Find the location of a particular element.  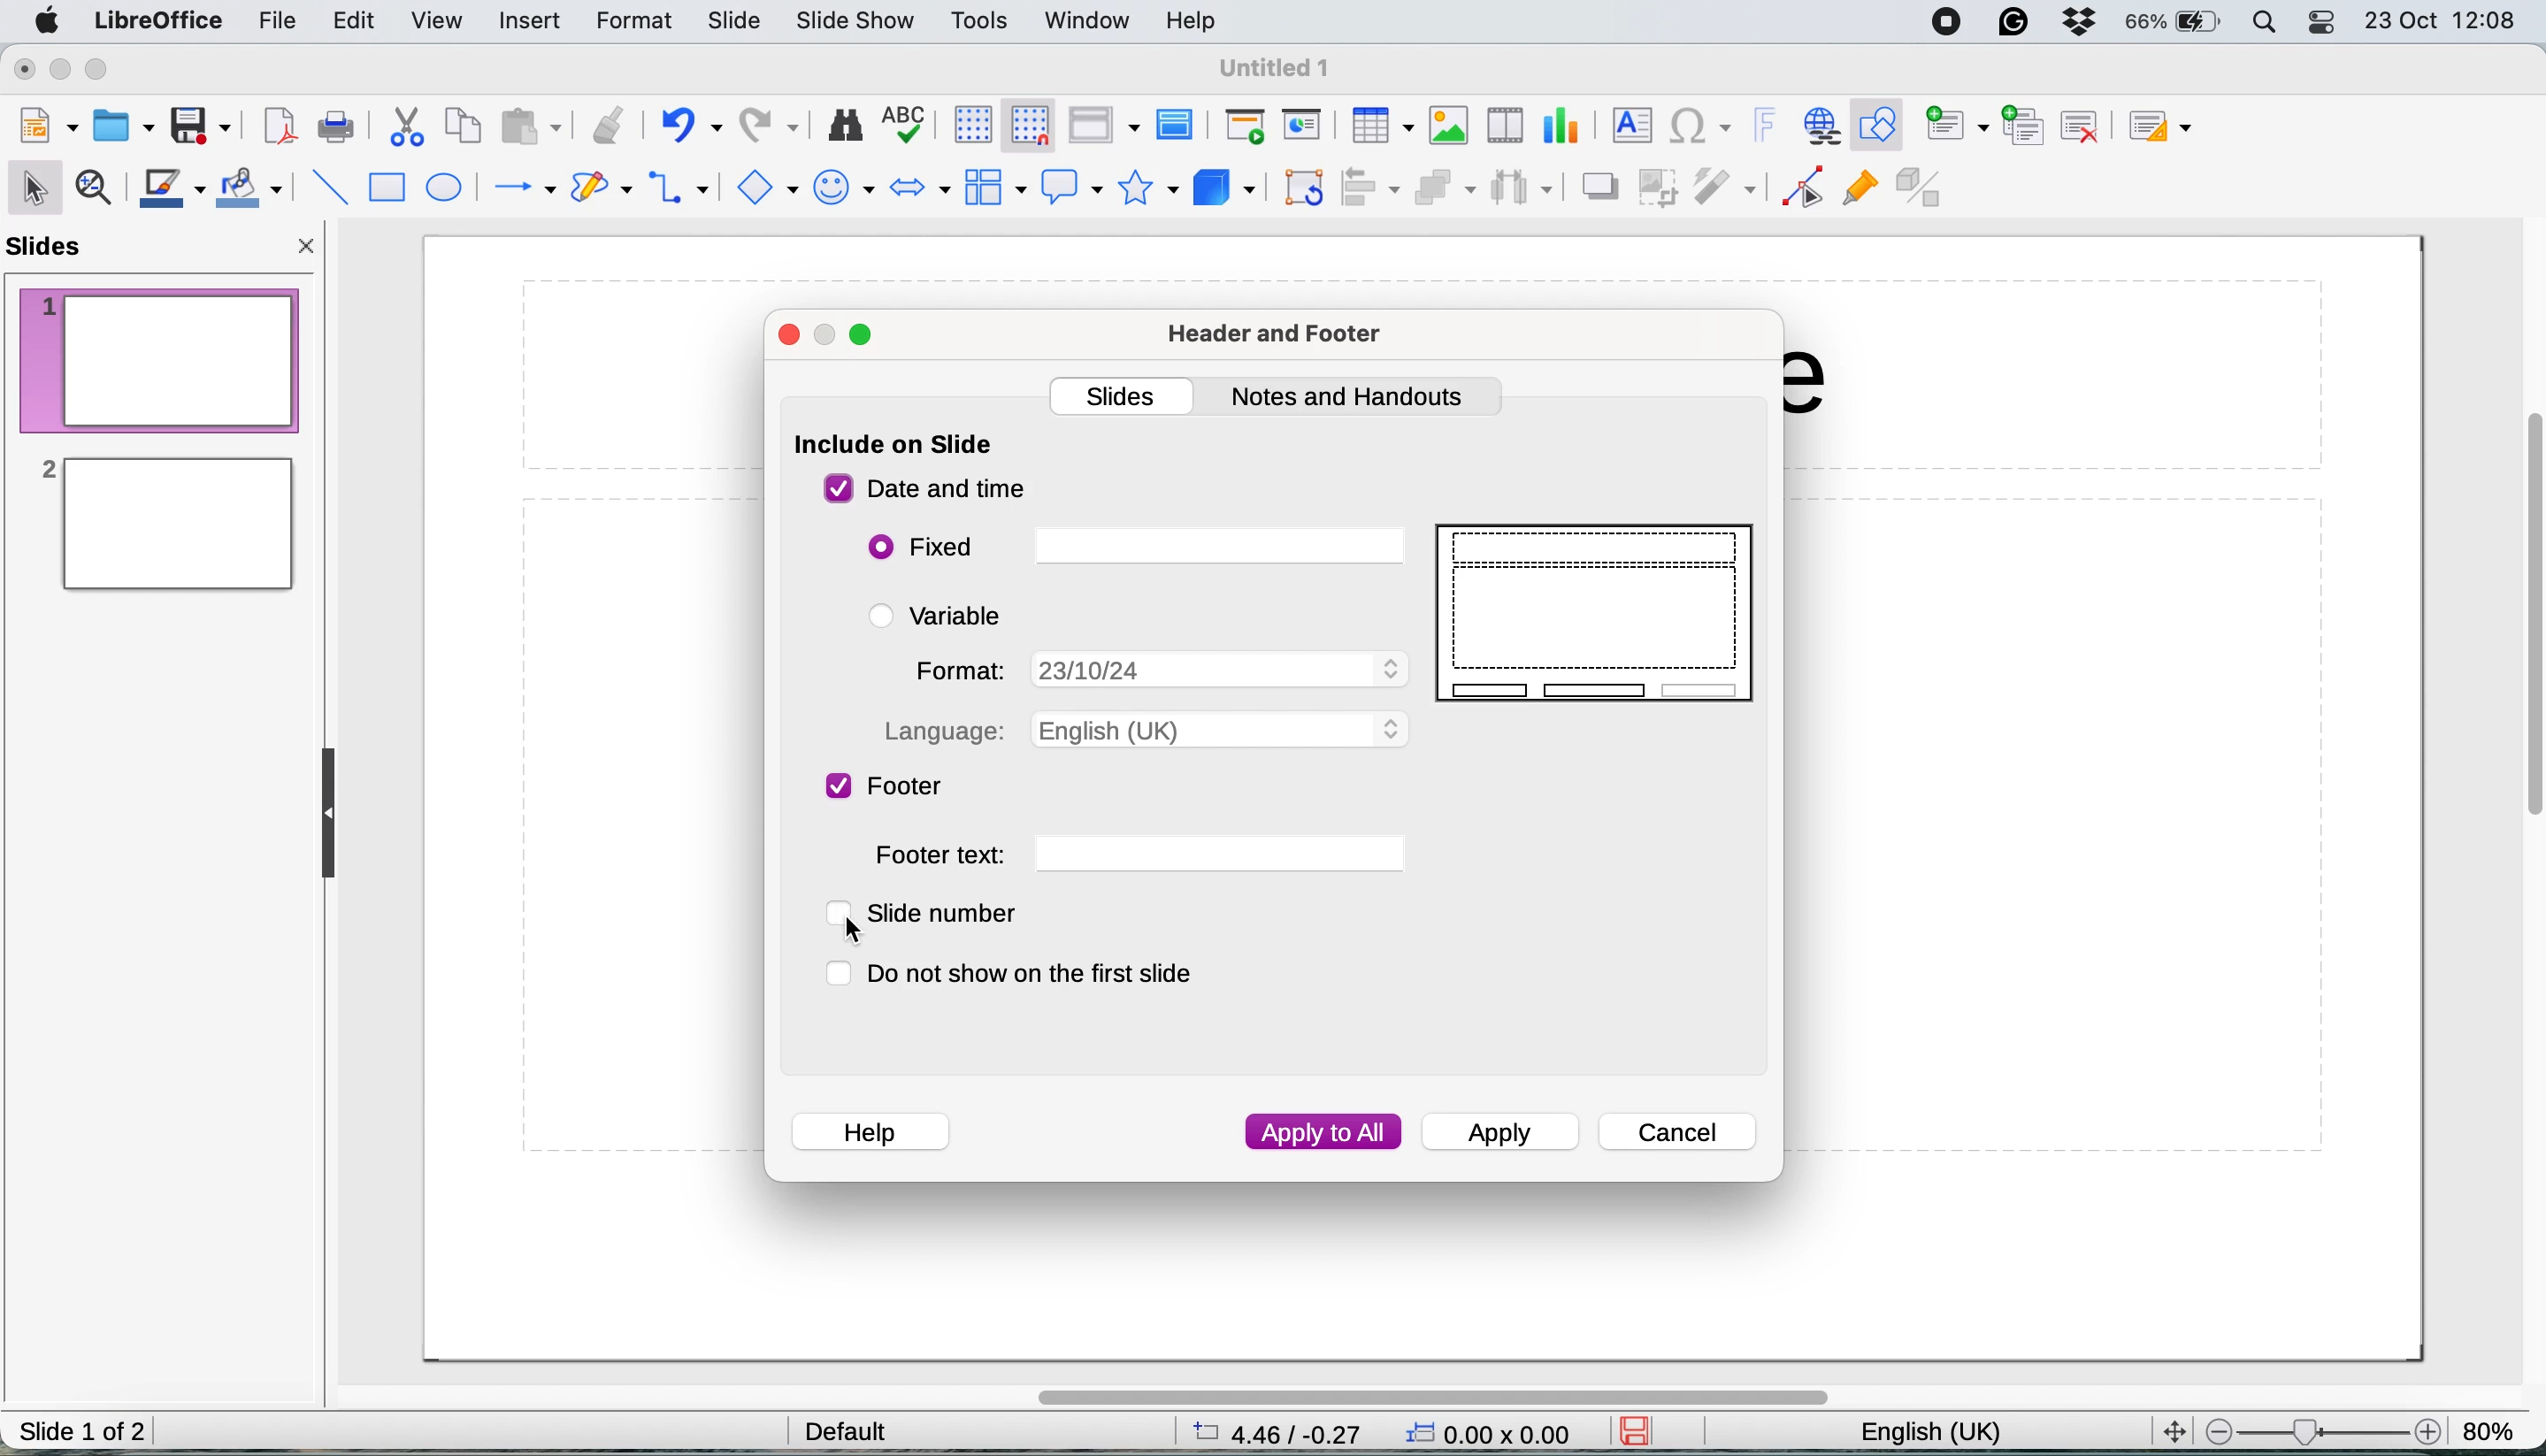

header and footer is located at coordinates (1280, 336).